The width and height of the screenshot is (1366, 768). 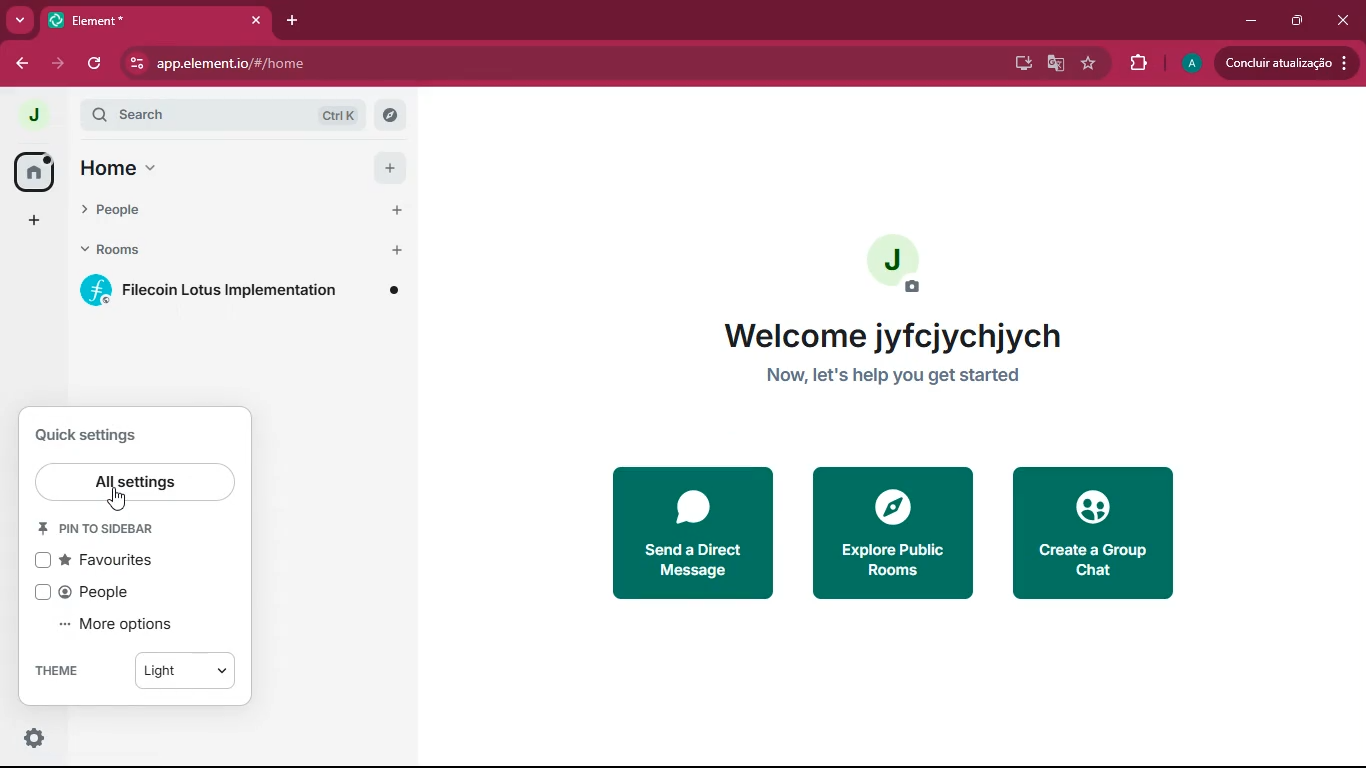 What do you see at coordinates (34, 738) in the screenshot?
I see `settings` at bounding box center [34, 738].